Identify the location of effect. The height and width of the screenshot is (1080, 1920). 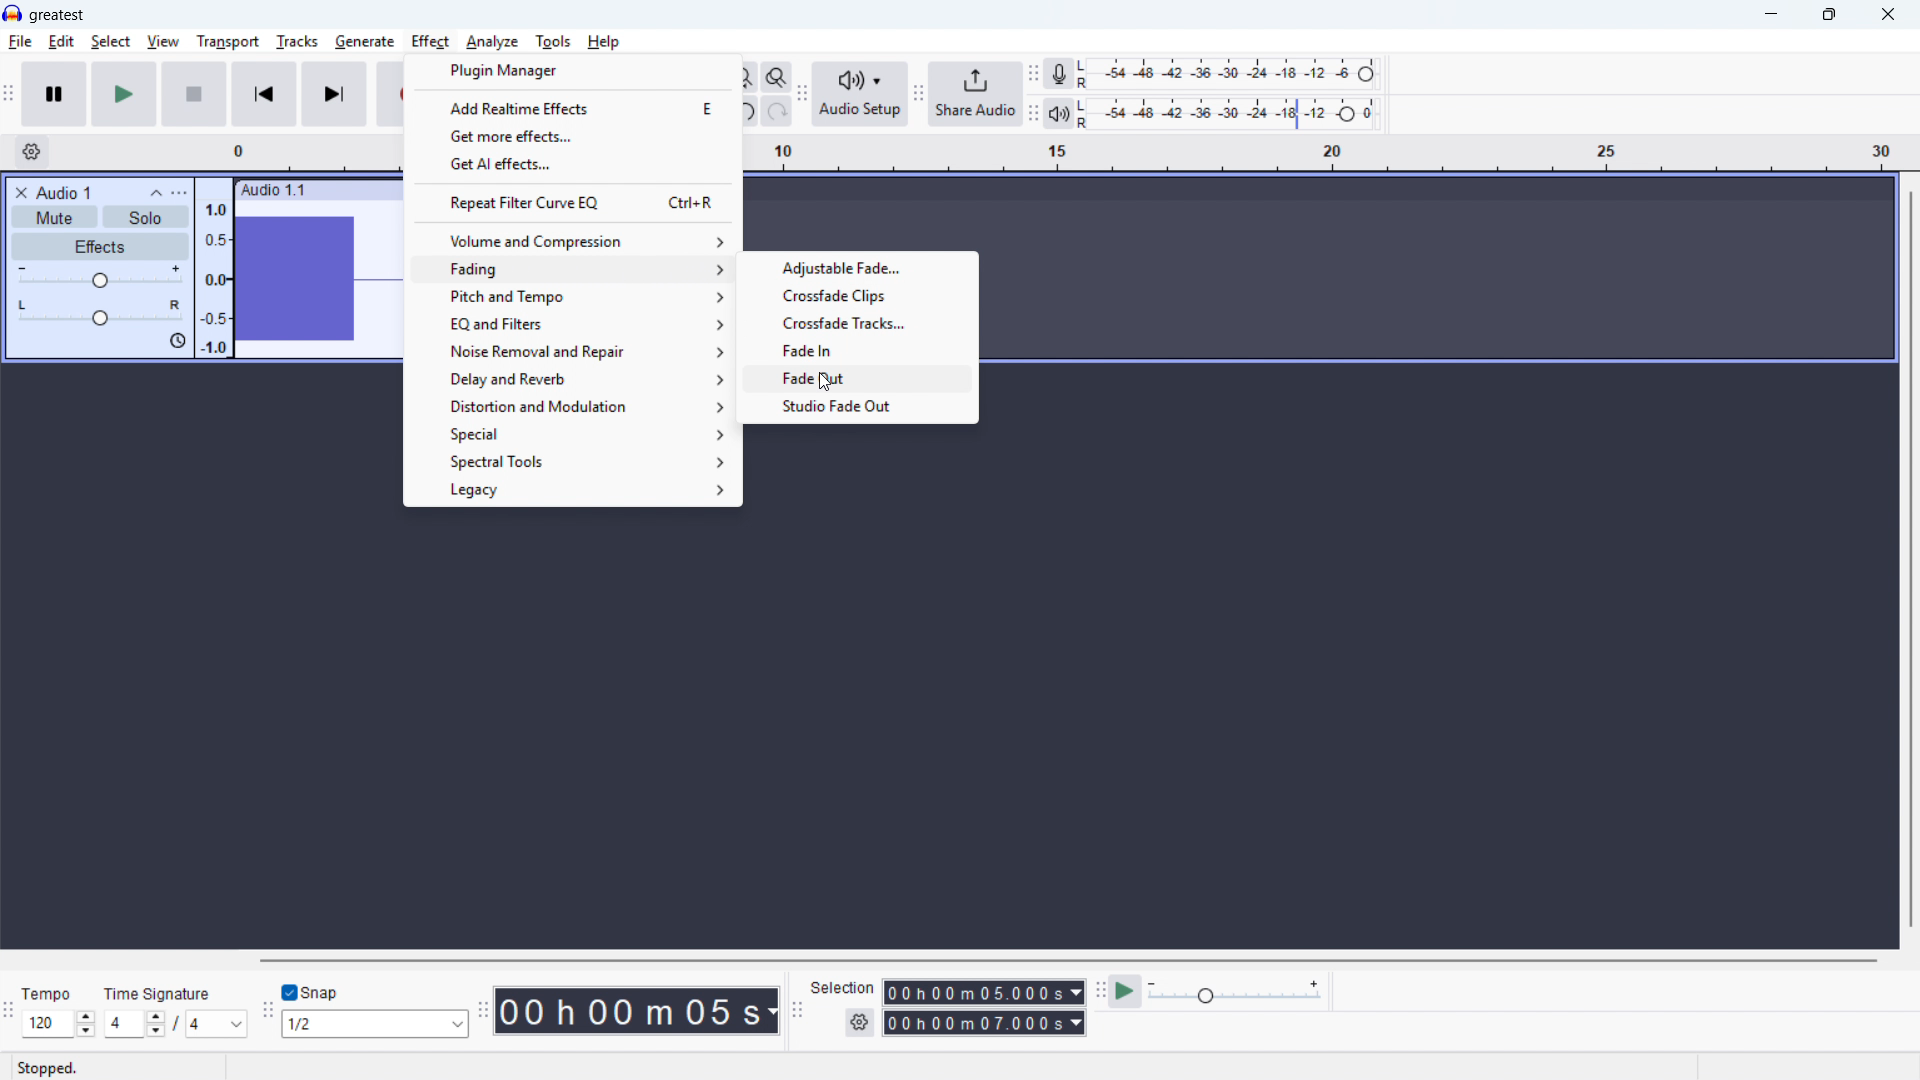
(431, 42).